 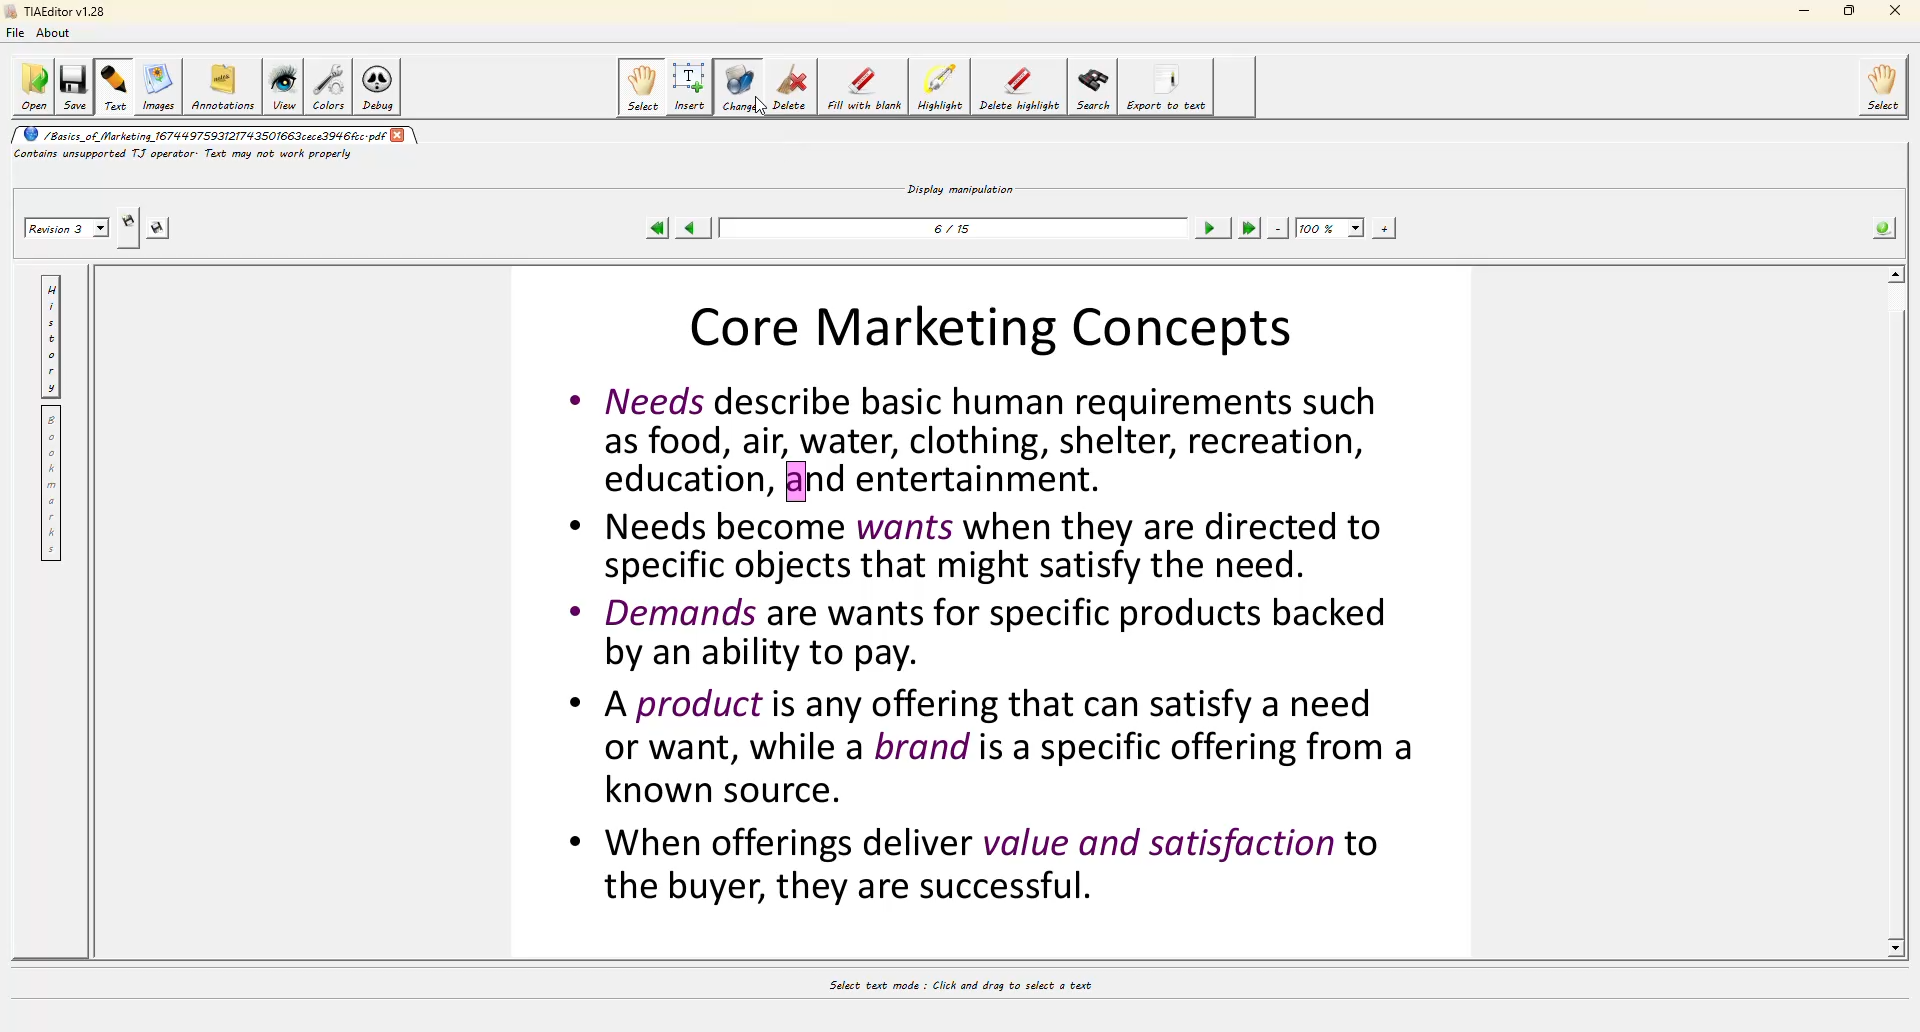 I want to click on colors, so click(x=327, y=86).